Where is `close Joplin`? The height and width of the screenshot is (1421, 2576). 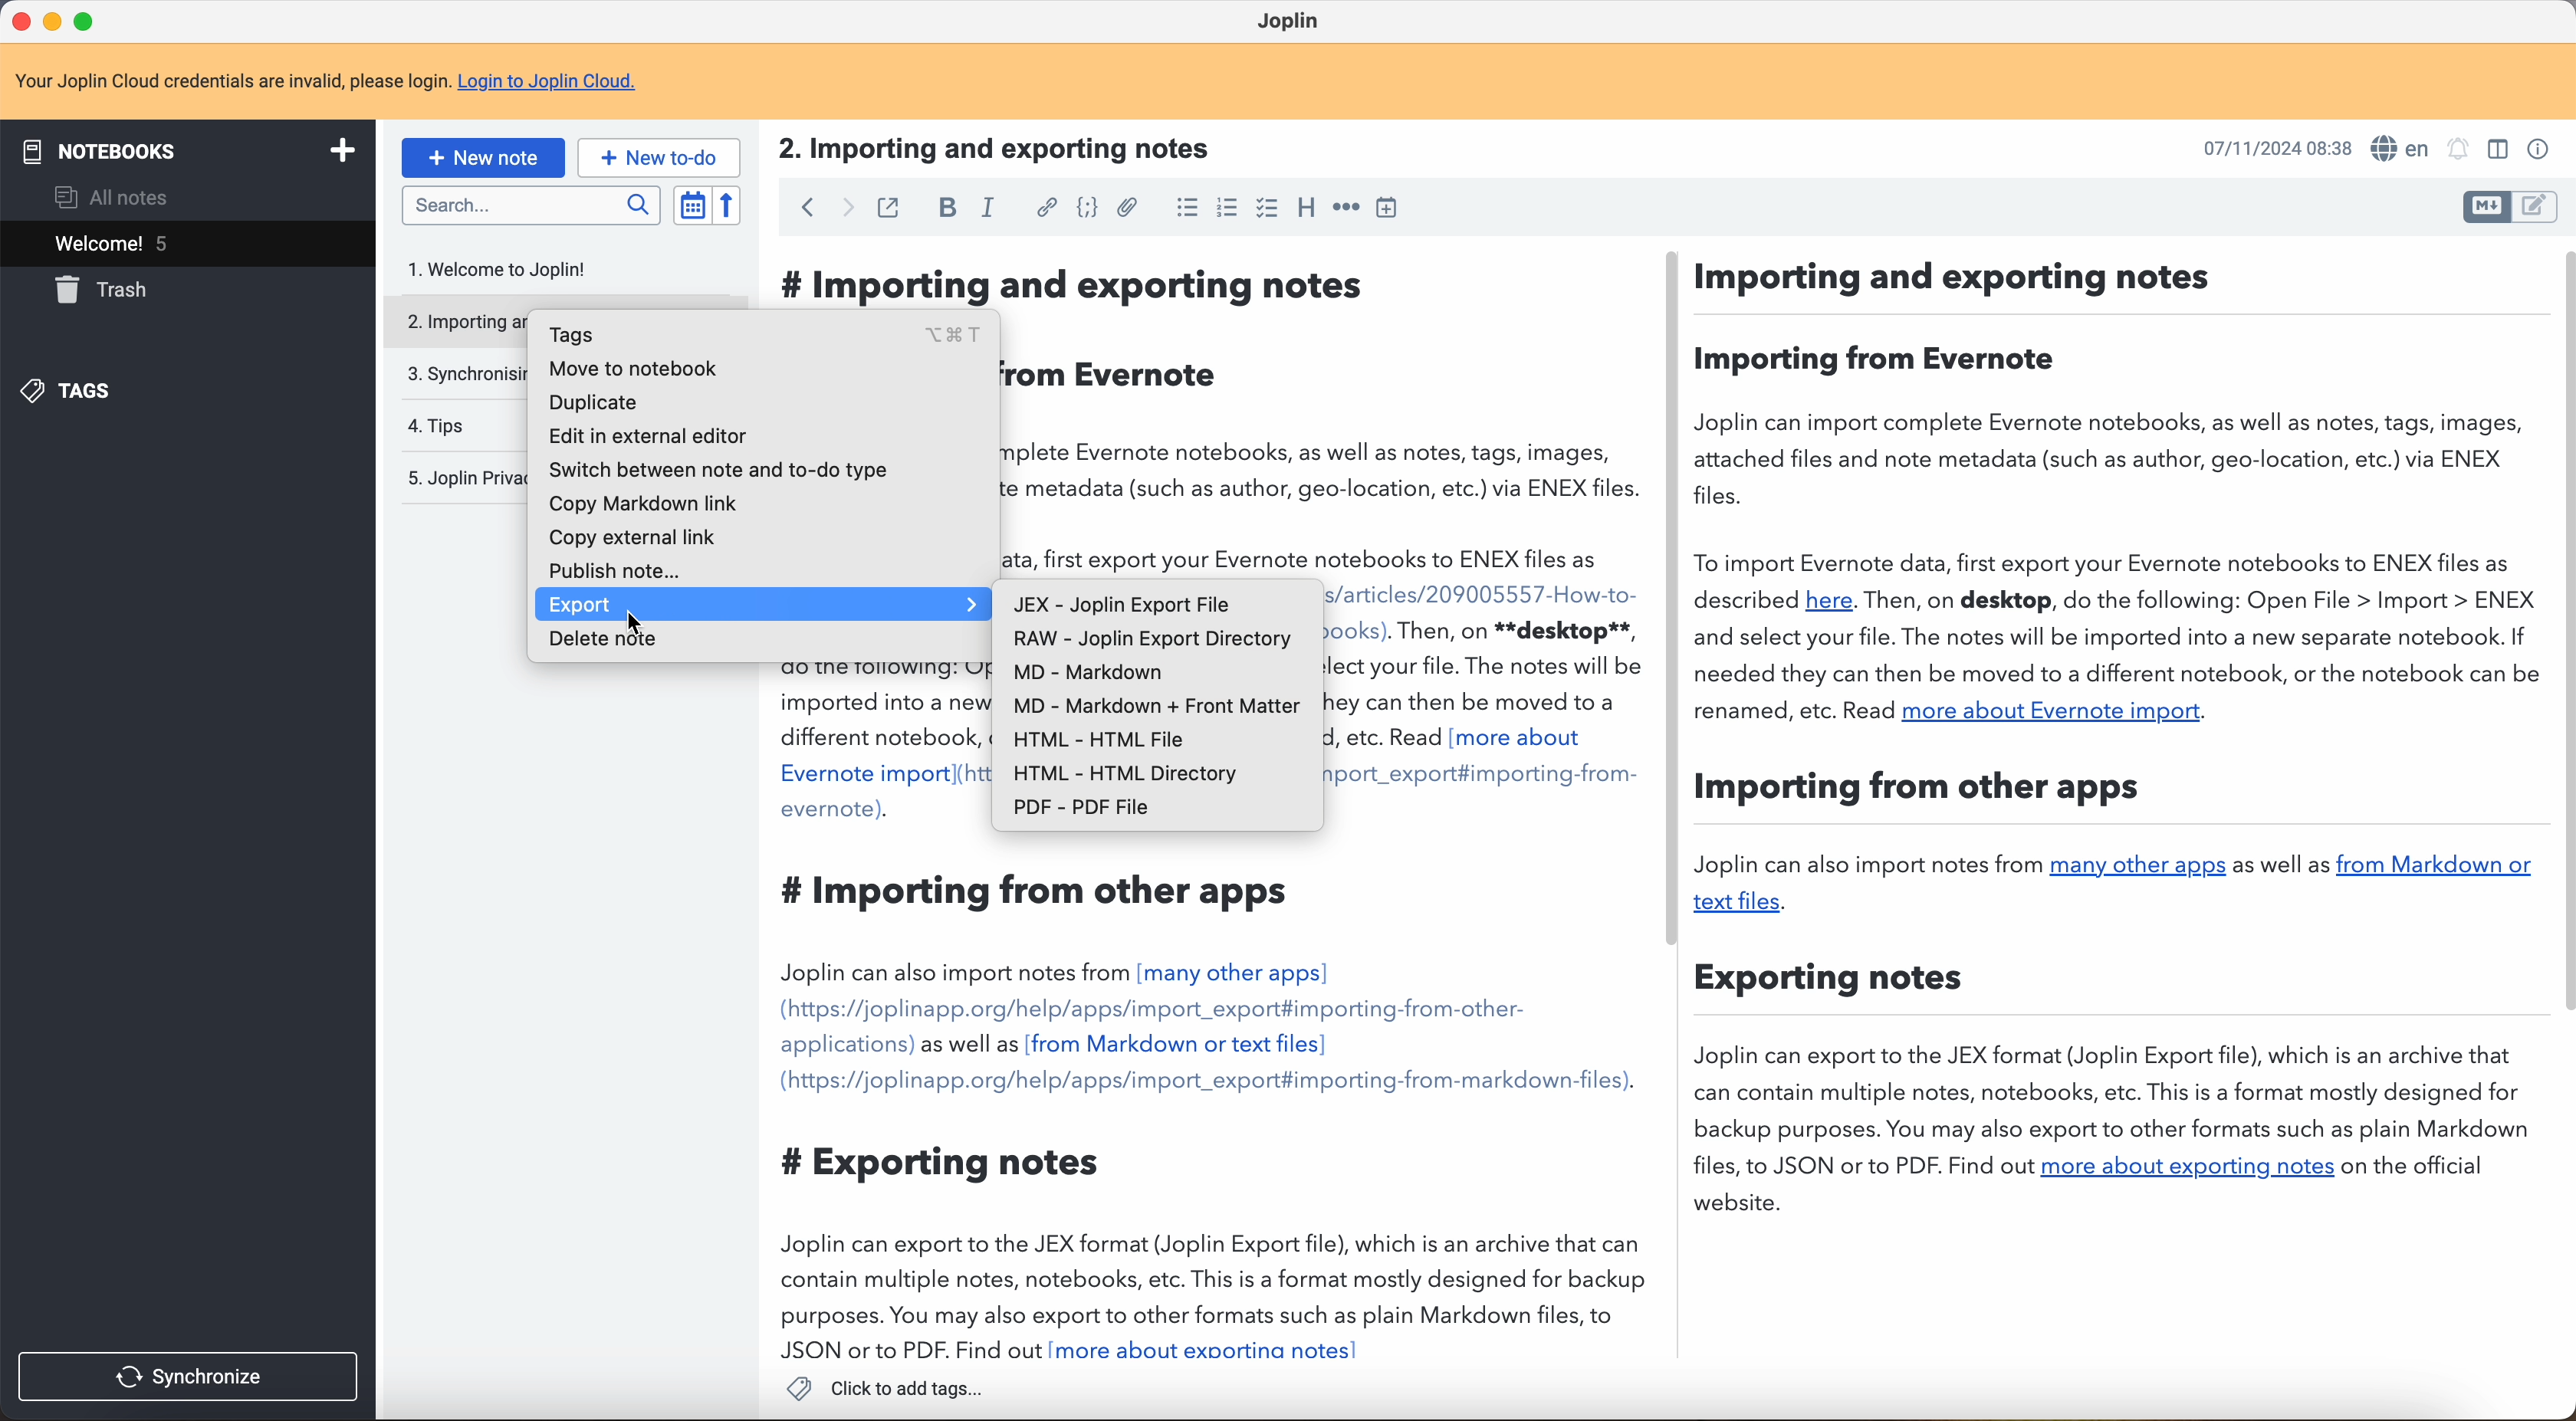 close Joplin is located at coordinates (19, 23).